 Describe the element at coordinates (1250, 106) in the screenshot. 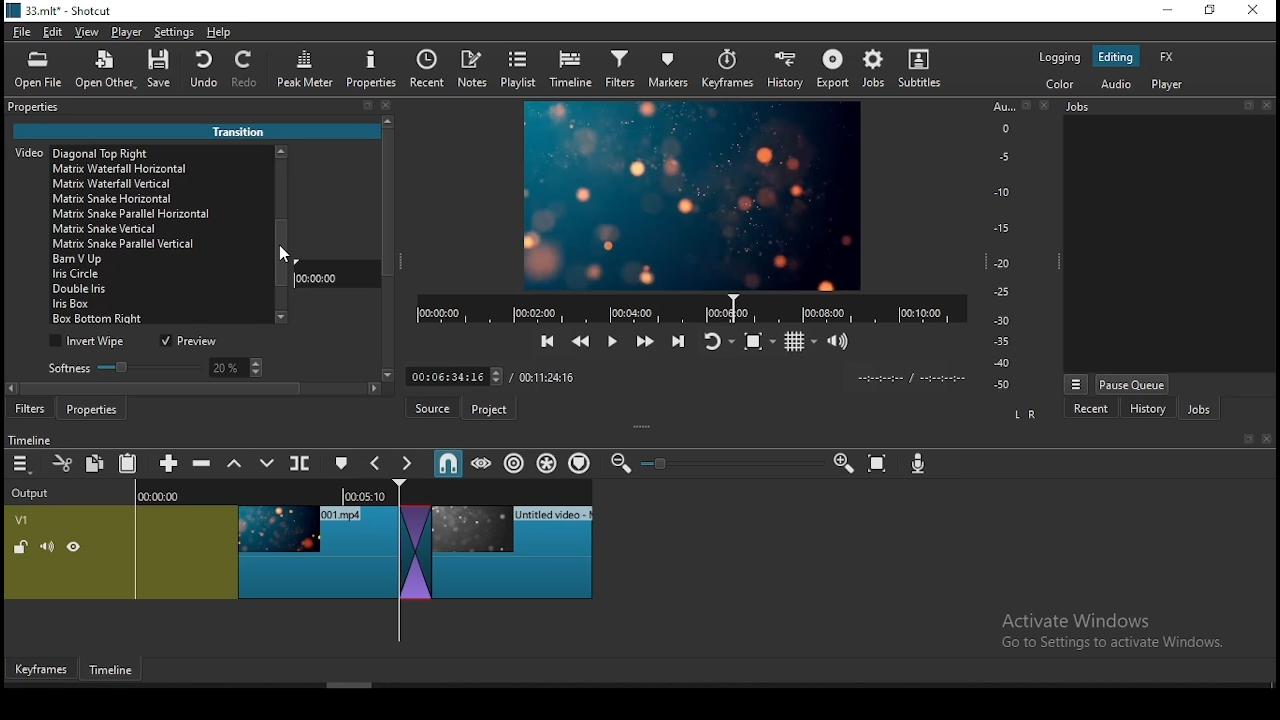

I see `` at that location.